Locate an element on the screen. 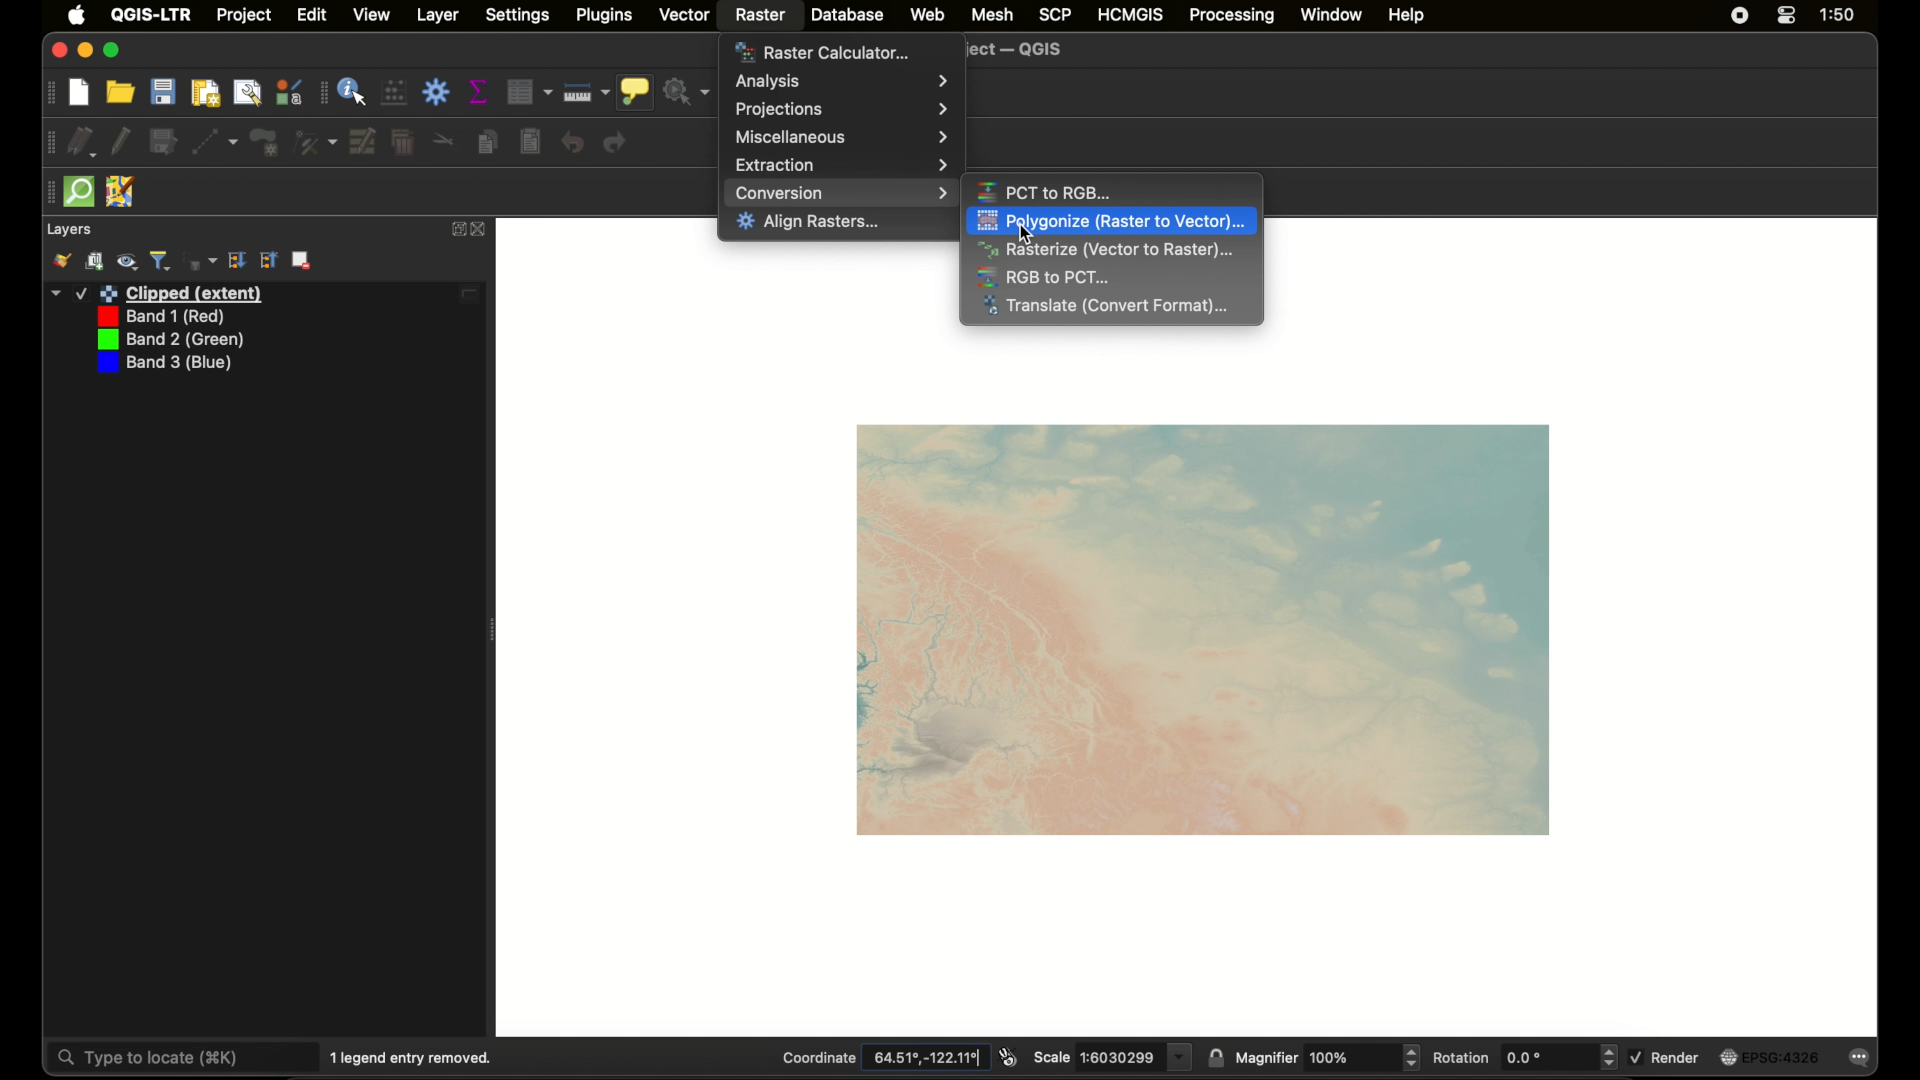 The image size is (1920, 1080). analysis is located at coordinates (842, 81).